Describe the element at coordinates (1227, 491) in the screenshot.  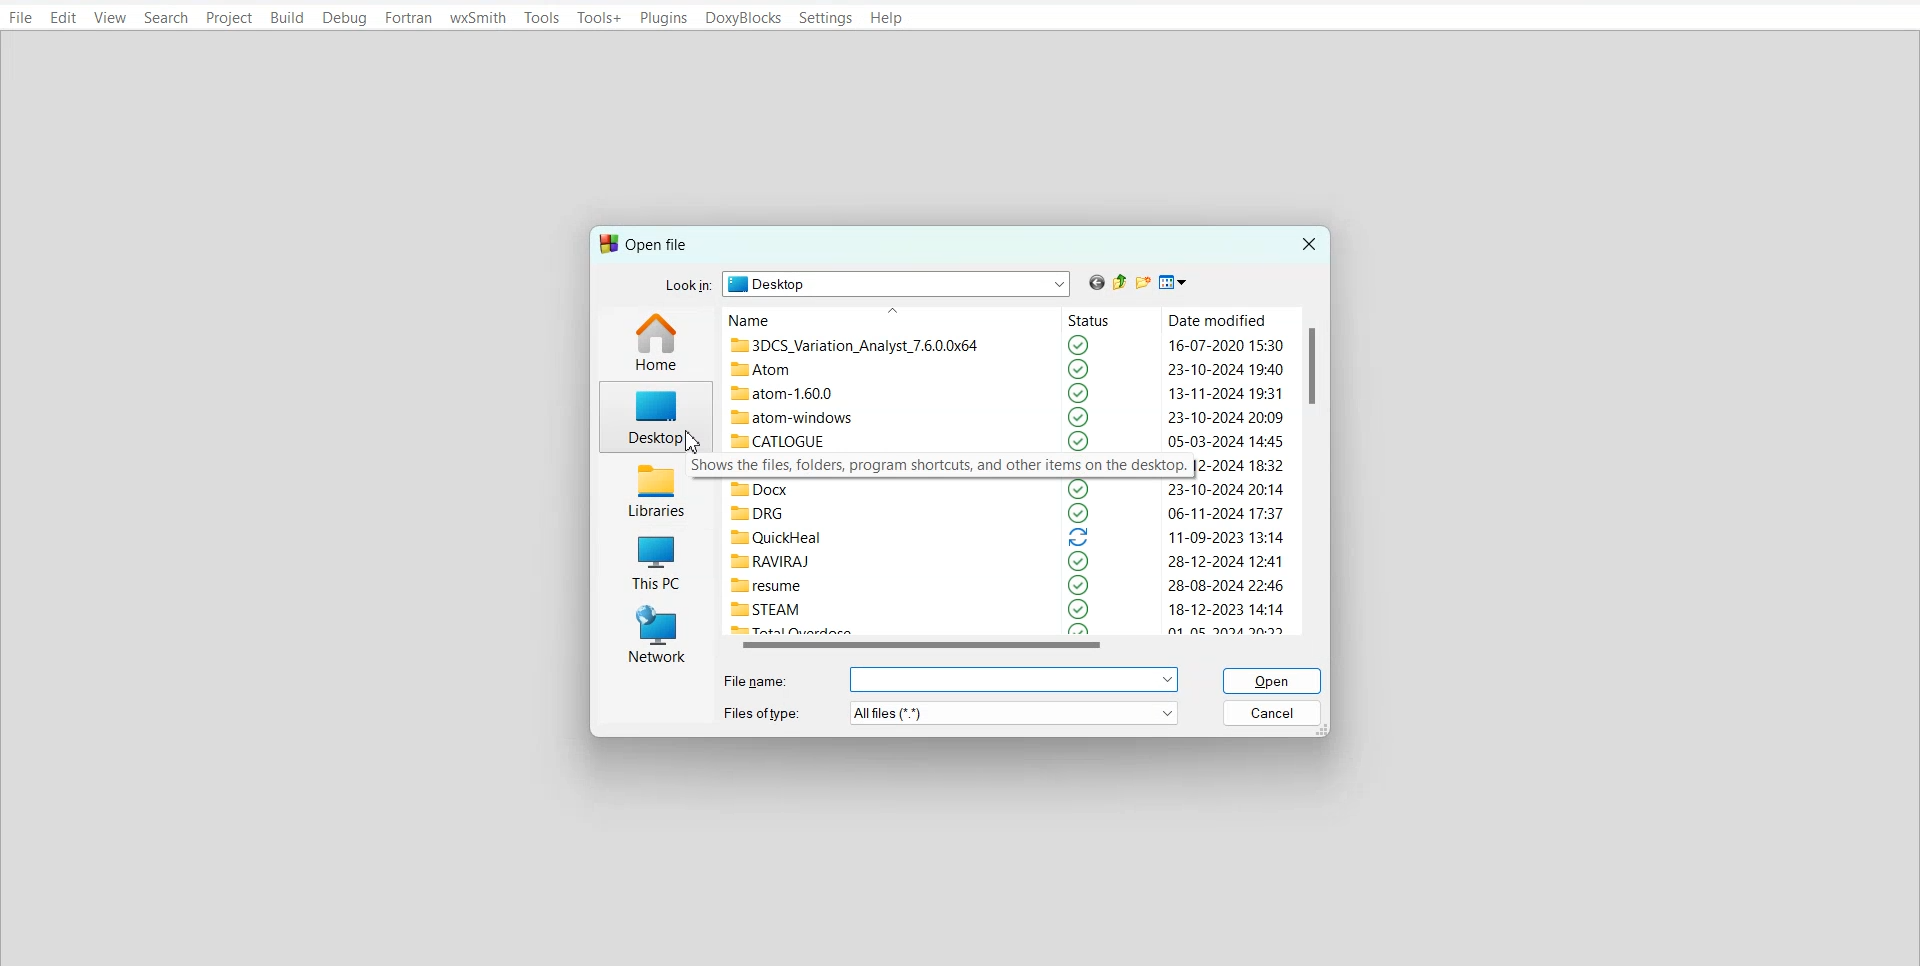
I see `23-10-2024 20:14` at that location.